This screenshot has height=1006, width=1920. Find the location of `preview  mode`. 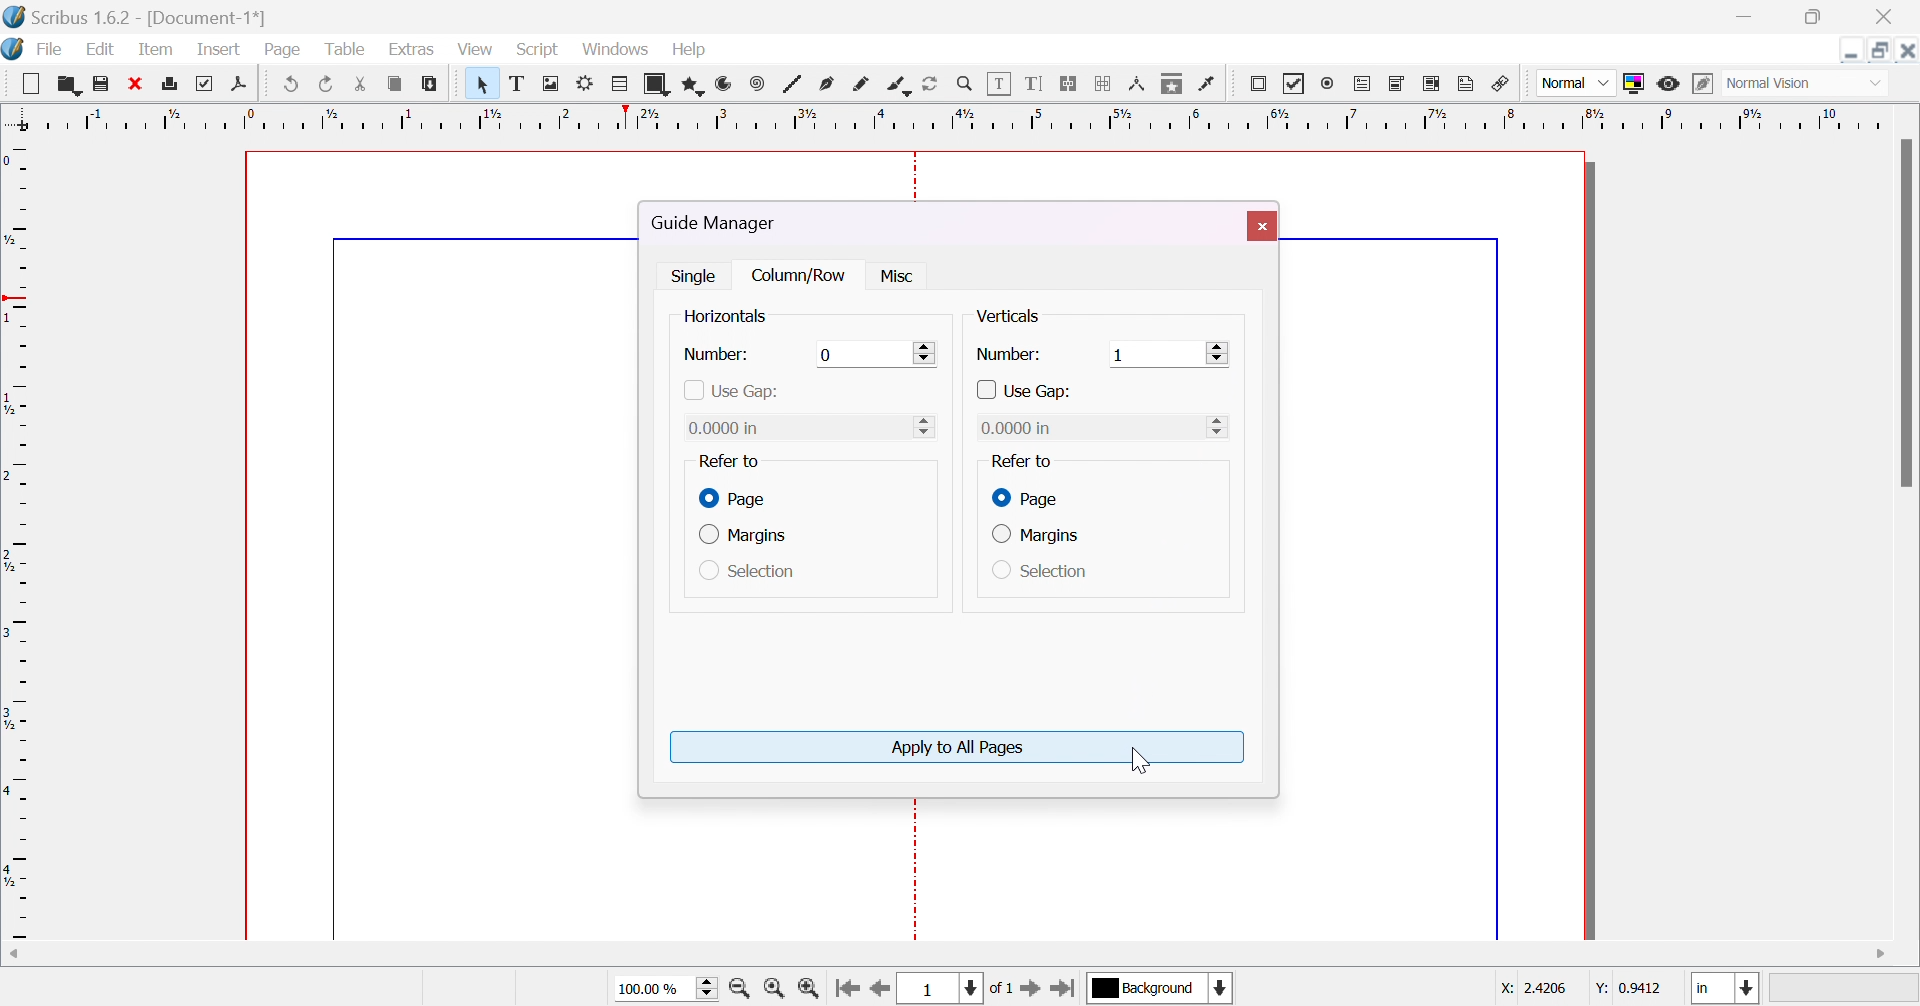

preview  mode is located at coordinates (1669, 84).